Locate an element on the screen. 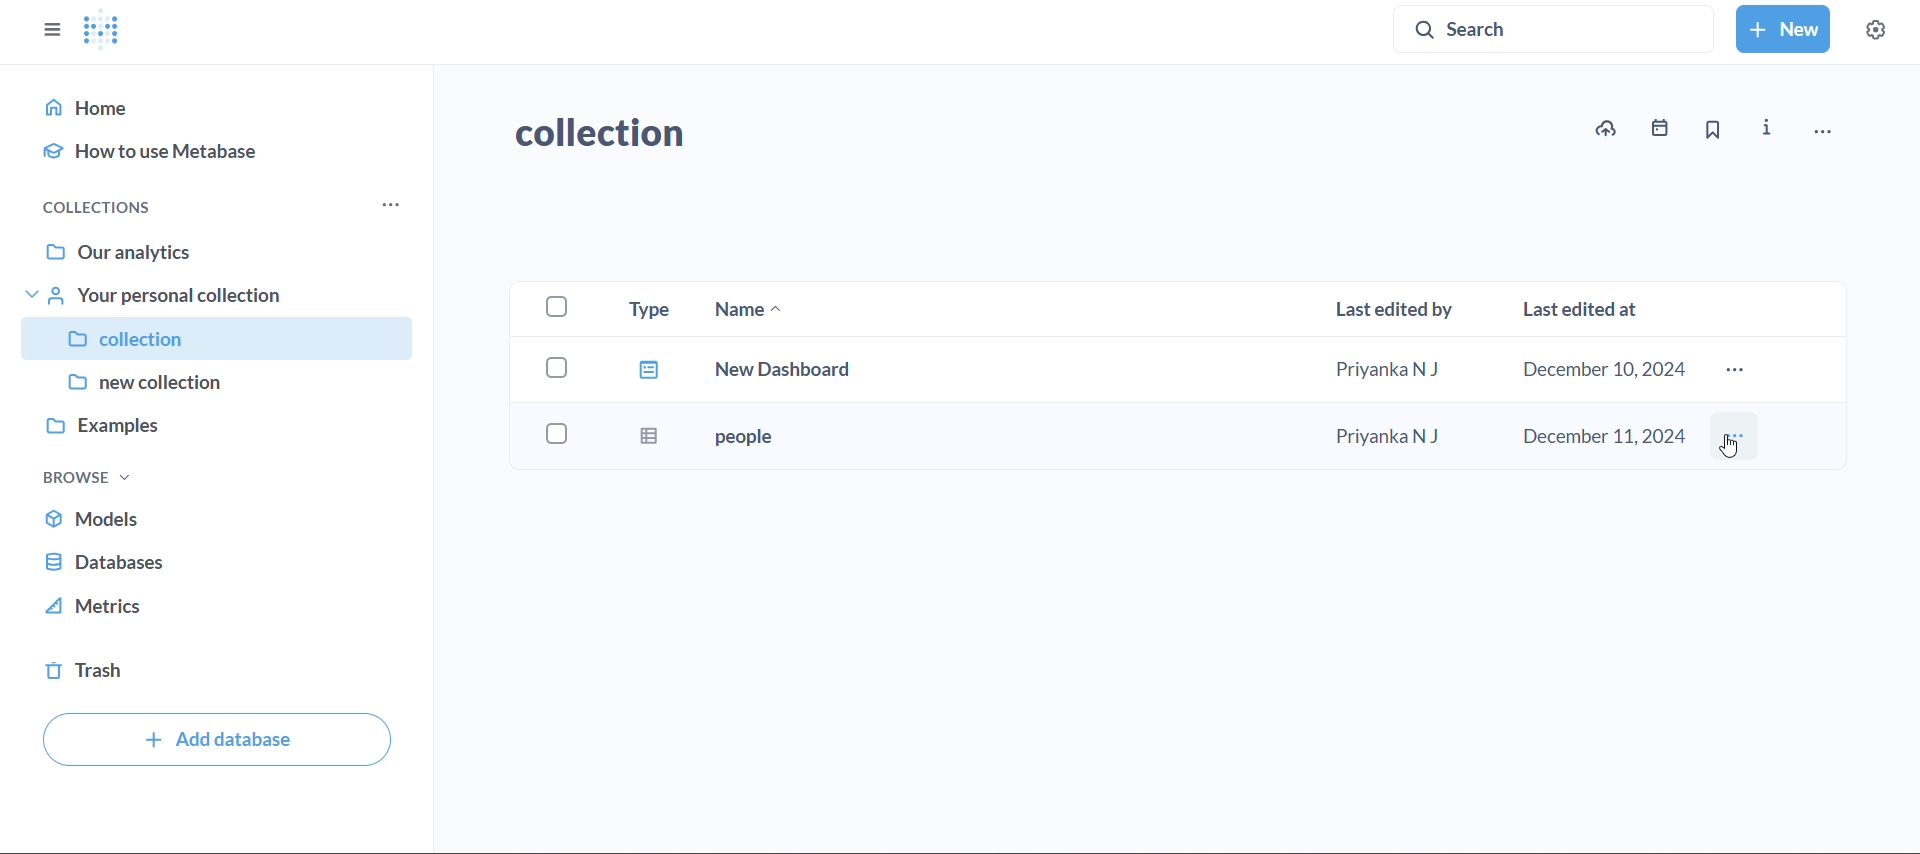 The width and height of the screenshot is (1920, 854). Priyanka N J is located at coordinates (1392, 437).